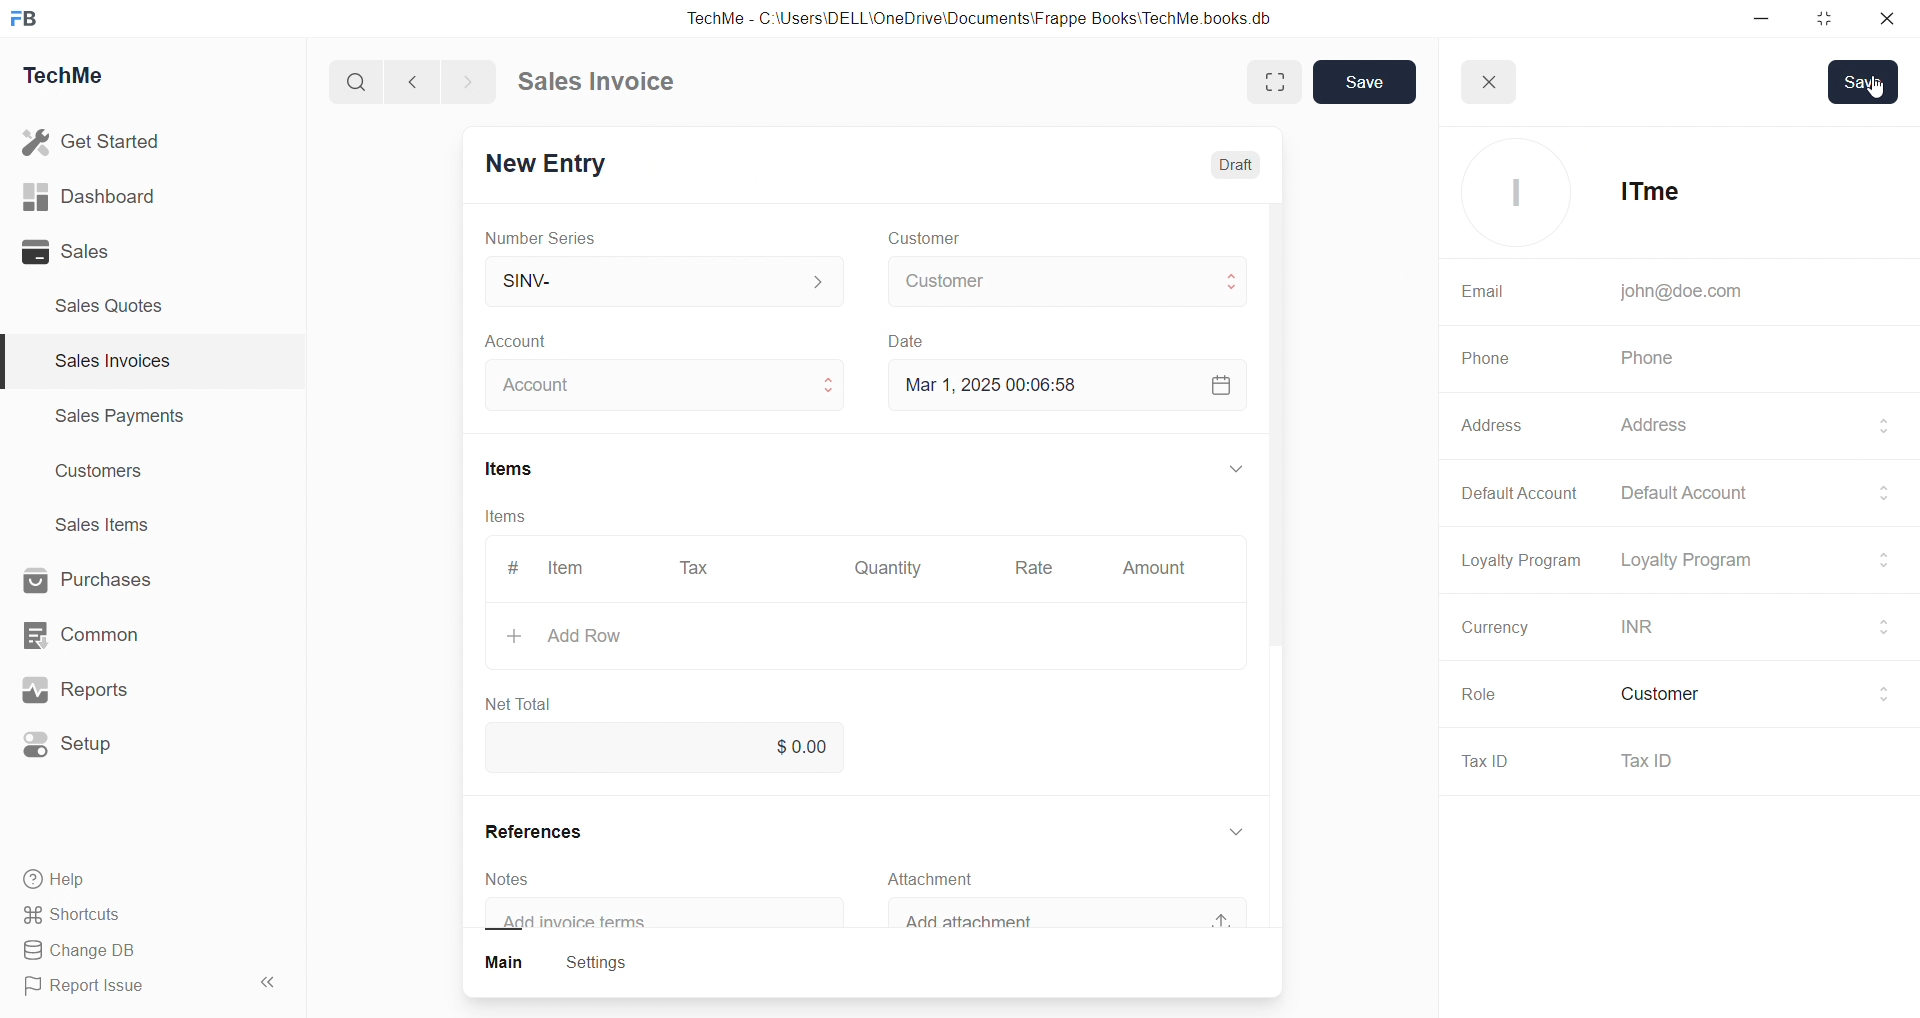  What do you see at coordinates (70, 251) in the screenshot?
I see `8 Sales` at bounding box center [70, 251].